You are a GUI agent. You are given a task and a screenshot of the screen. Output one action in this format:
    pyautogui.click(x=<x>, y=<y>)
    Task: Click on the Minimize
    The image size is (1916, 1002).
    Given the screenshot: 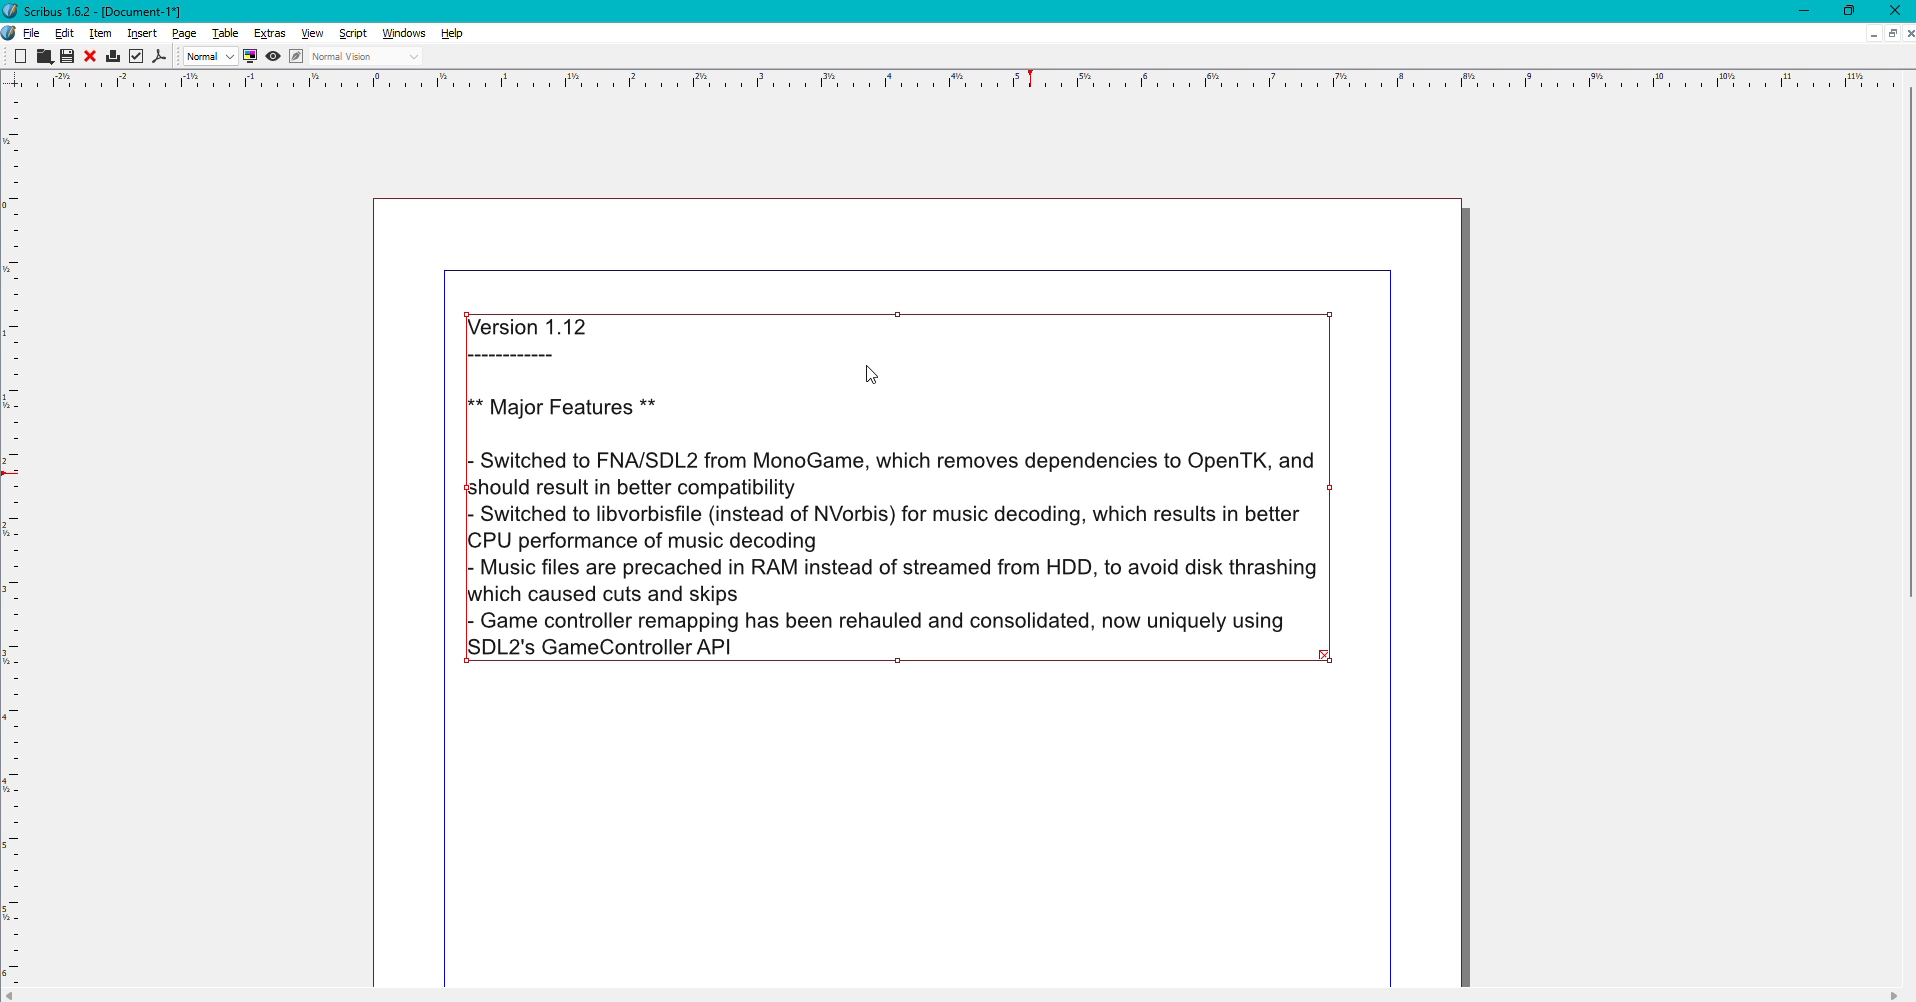 What is the action you would take?
    pyautogui.click(x=1798, y=11)
    